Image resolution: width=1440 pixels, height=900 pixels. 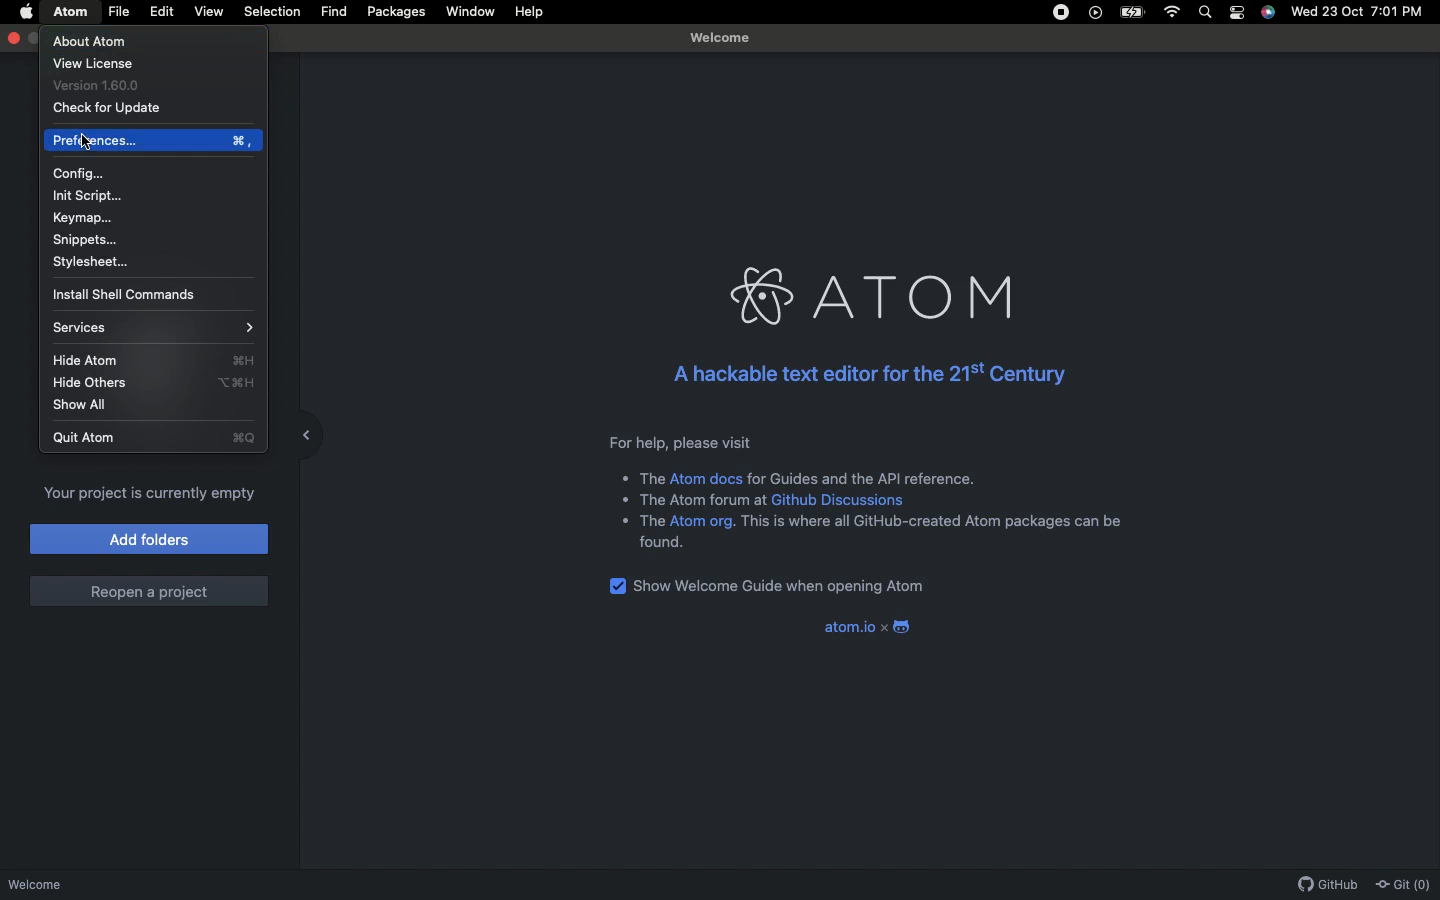 What do you see at coordinates (87, 219) in the screenshot?
I see `Keymap` at bounding box center [87, 219].